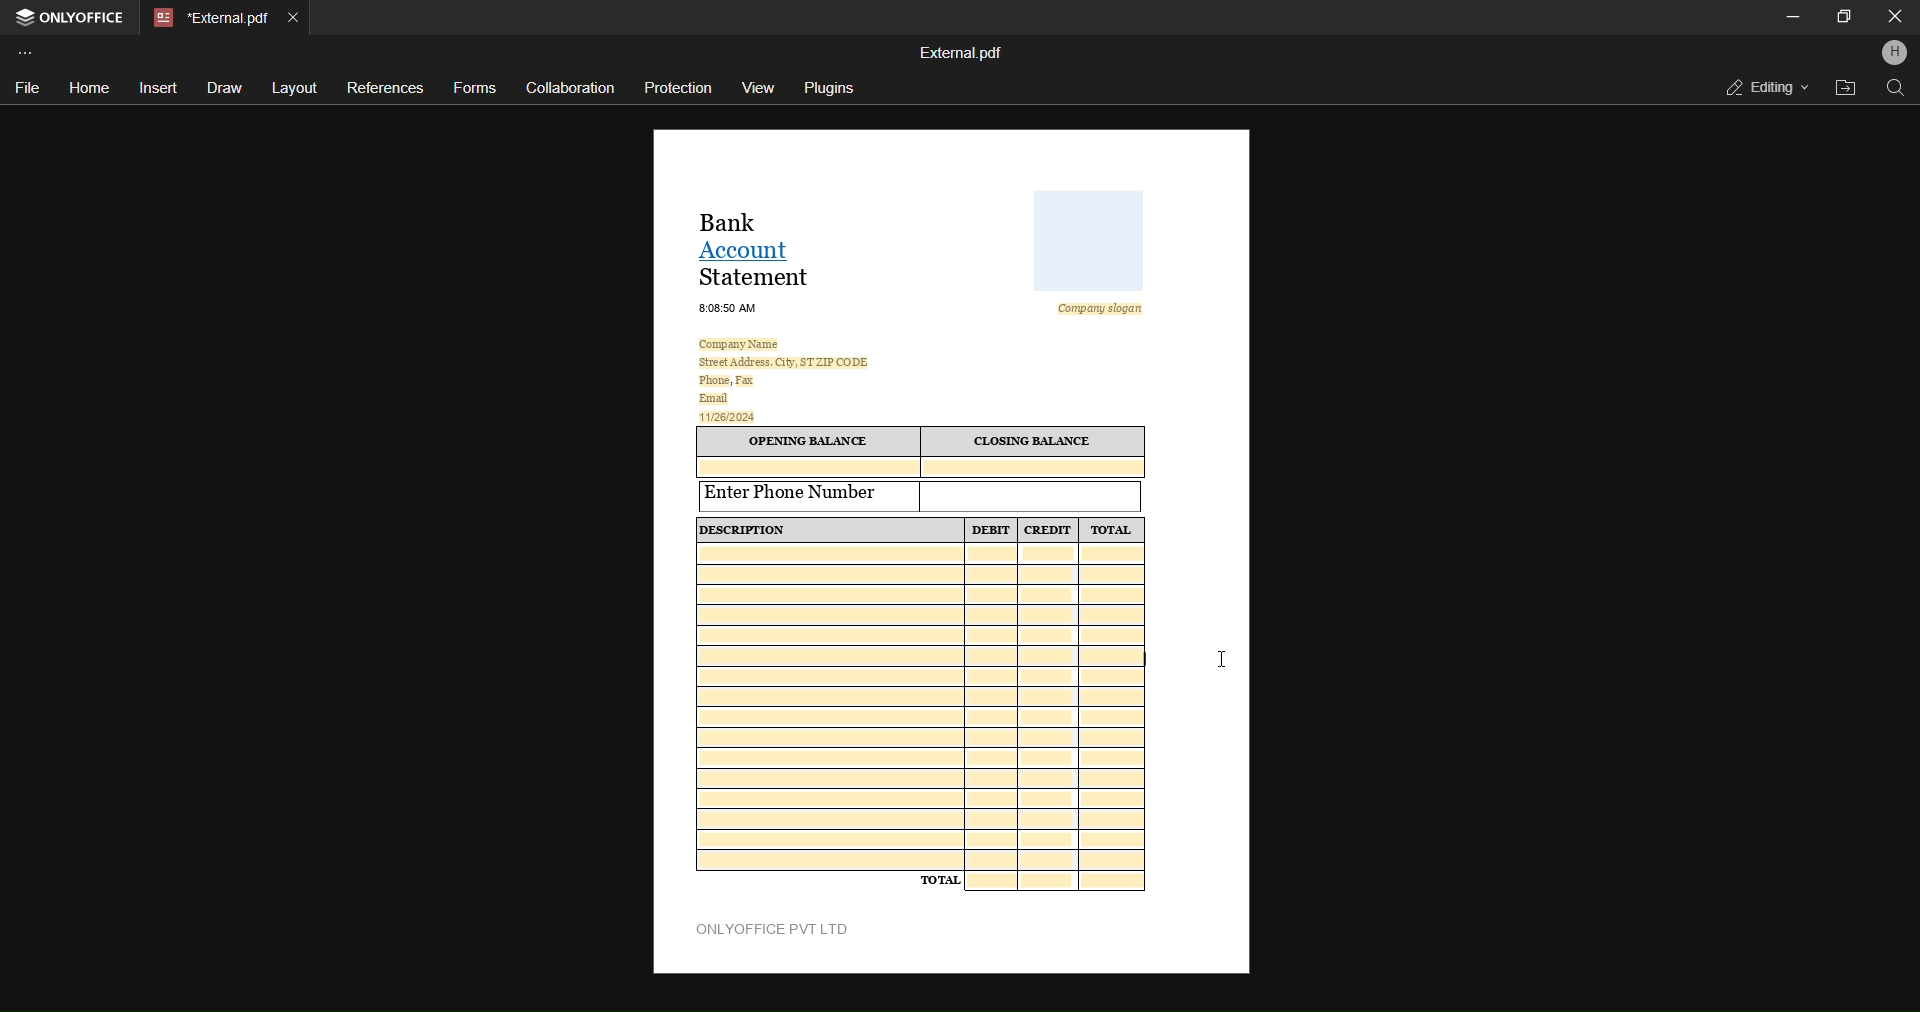 This screenshot has width=1920, height=1012. I want to click on file name, so click(961, 51).